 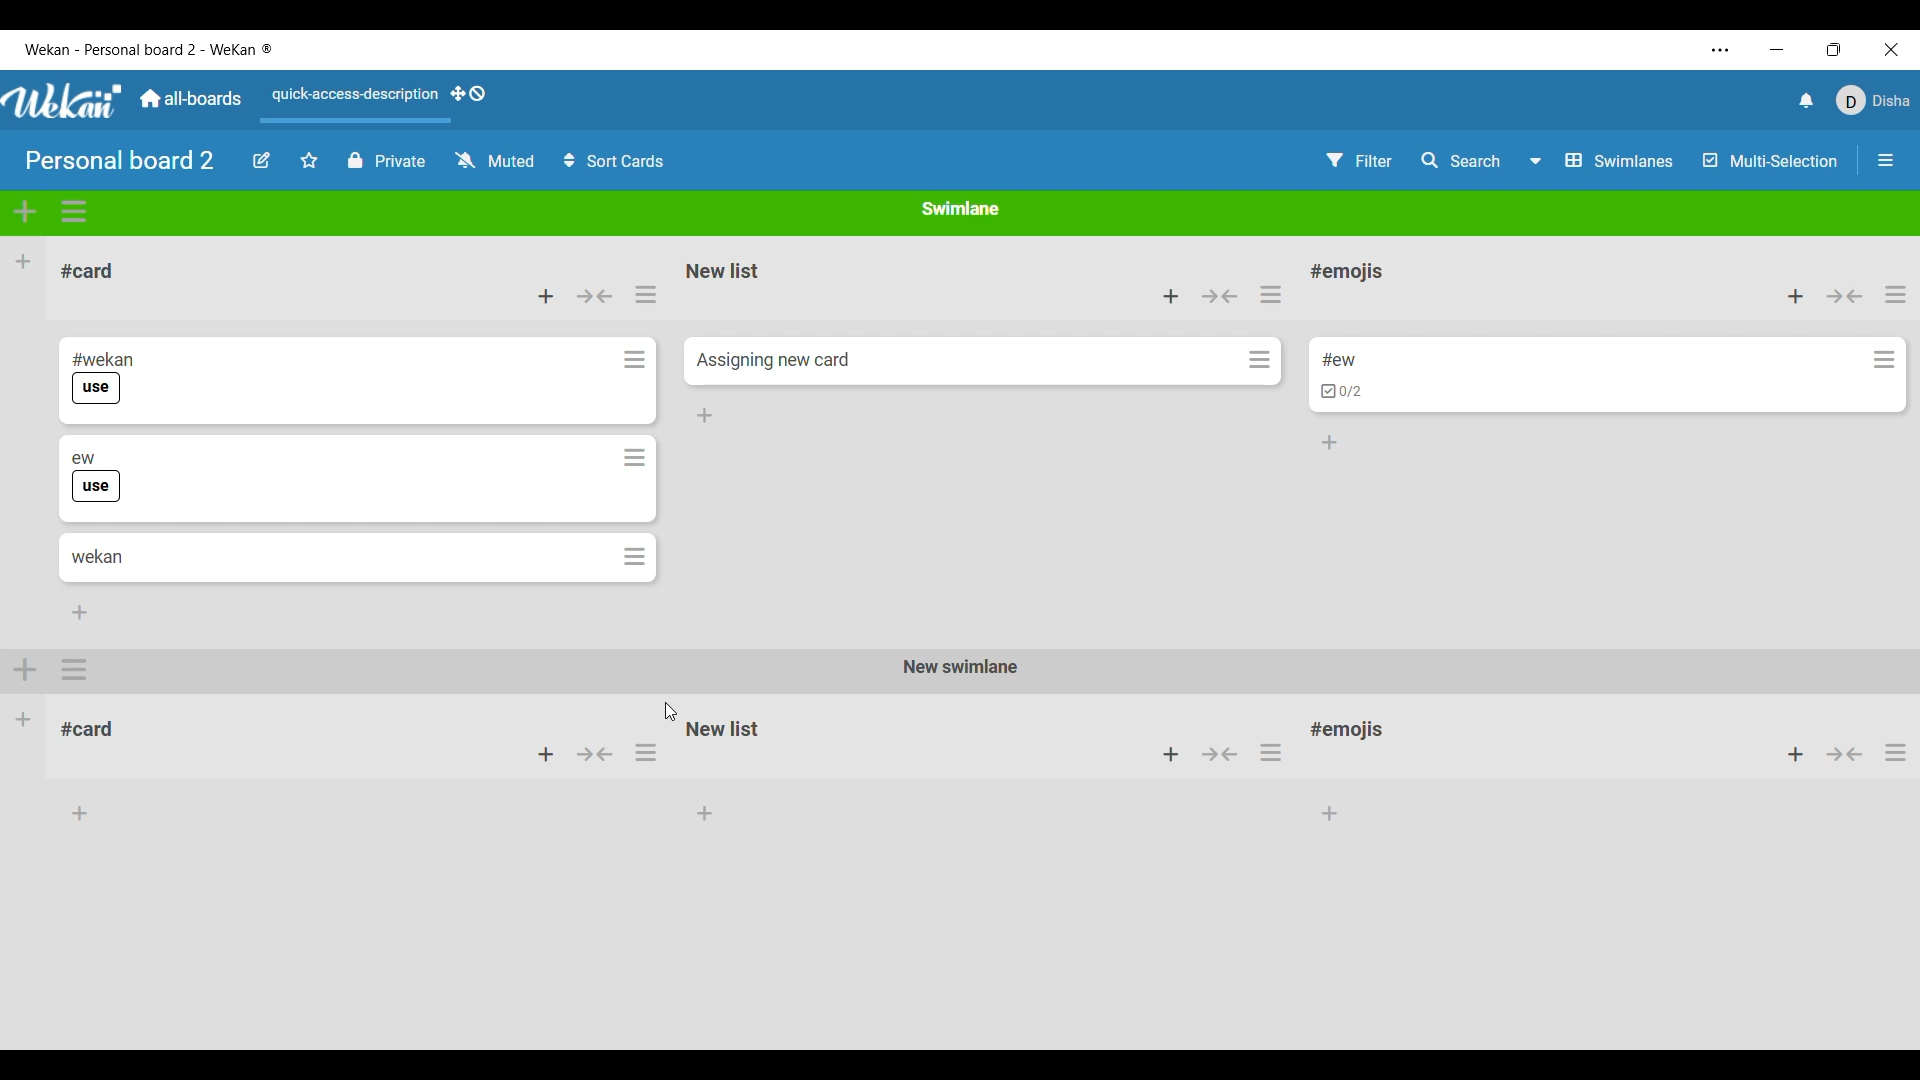 I want to click on Board title, so click(x=121, y=159).